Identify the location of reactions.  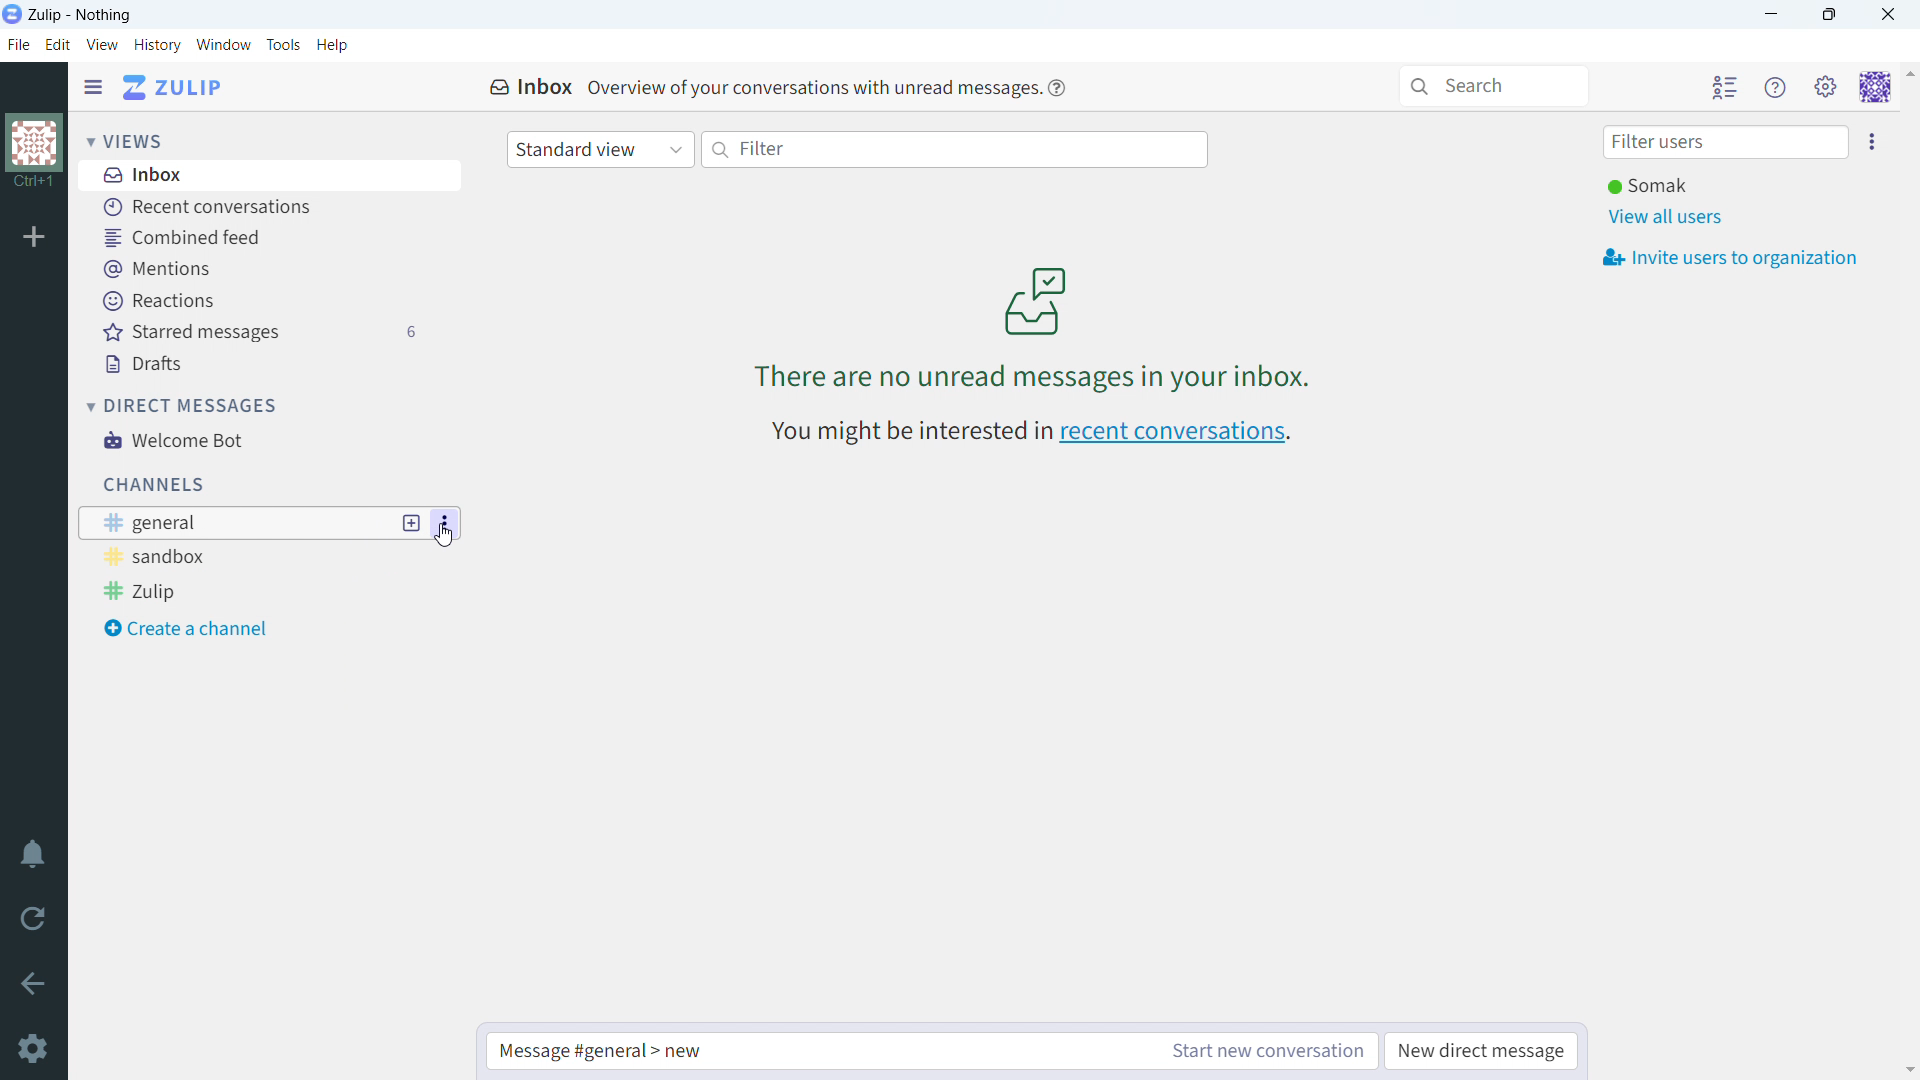
(261, 300).